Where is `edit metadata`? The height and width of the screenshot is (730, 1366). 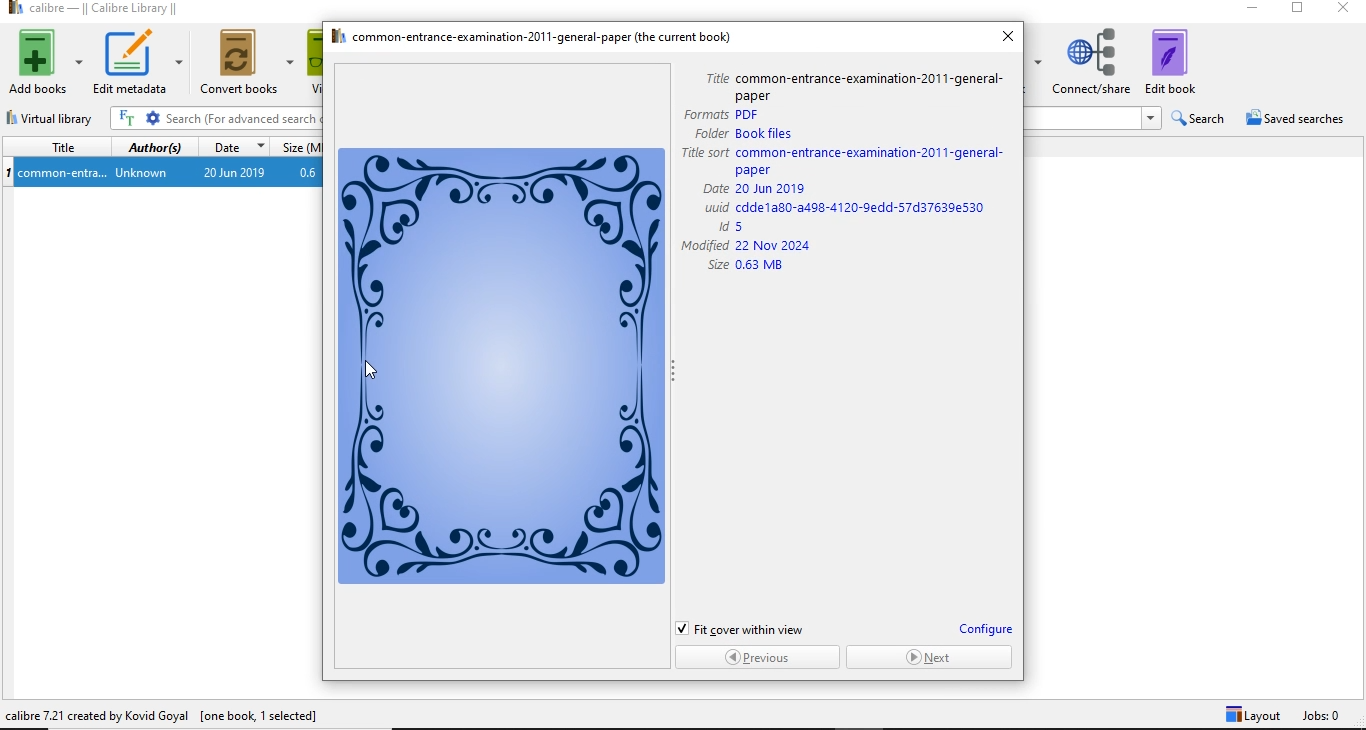
edit metadata is located at coordinates (136, 62).